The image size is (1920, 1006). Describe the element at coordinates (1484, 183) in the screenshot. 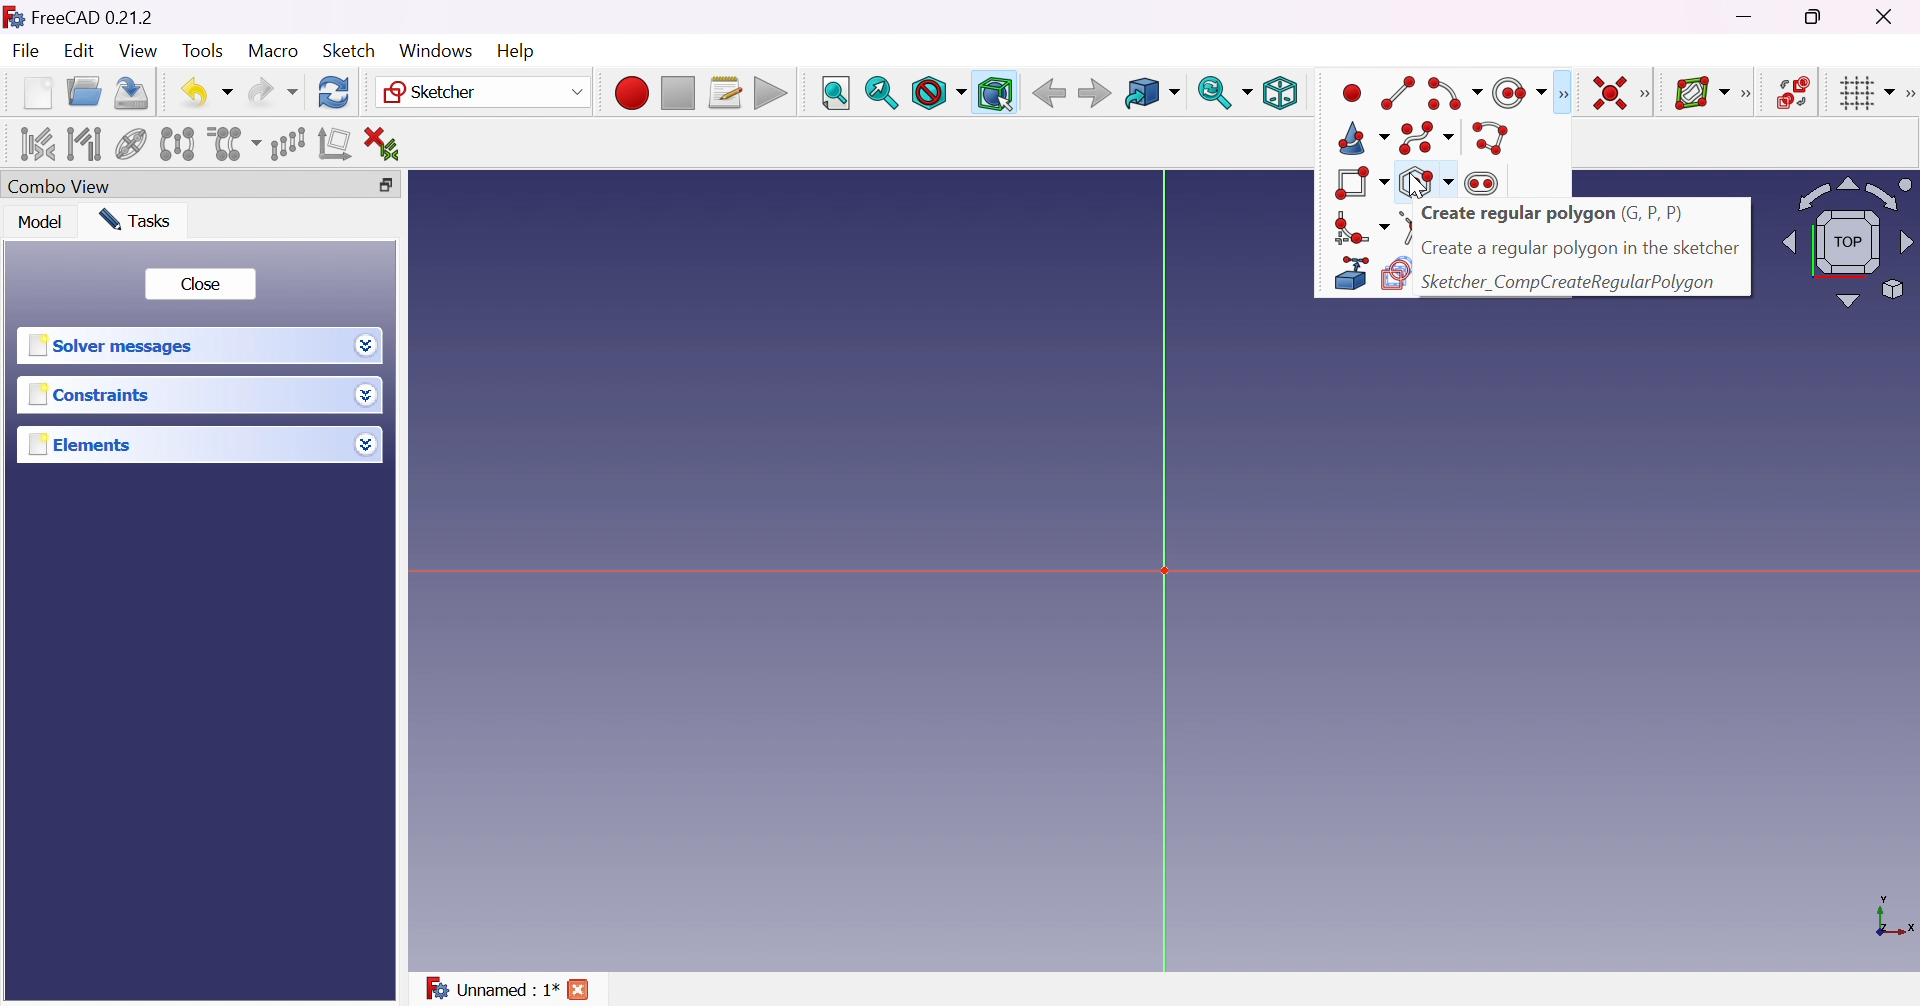

I see `Create slot` at that location.